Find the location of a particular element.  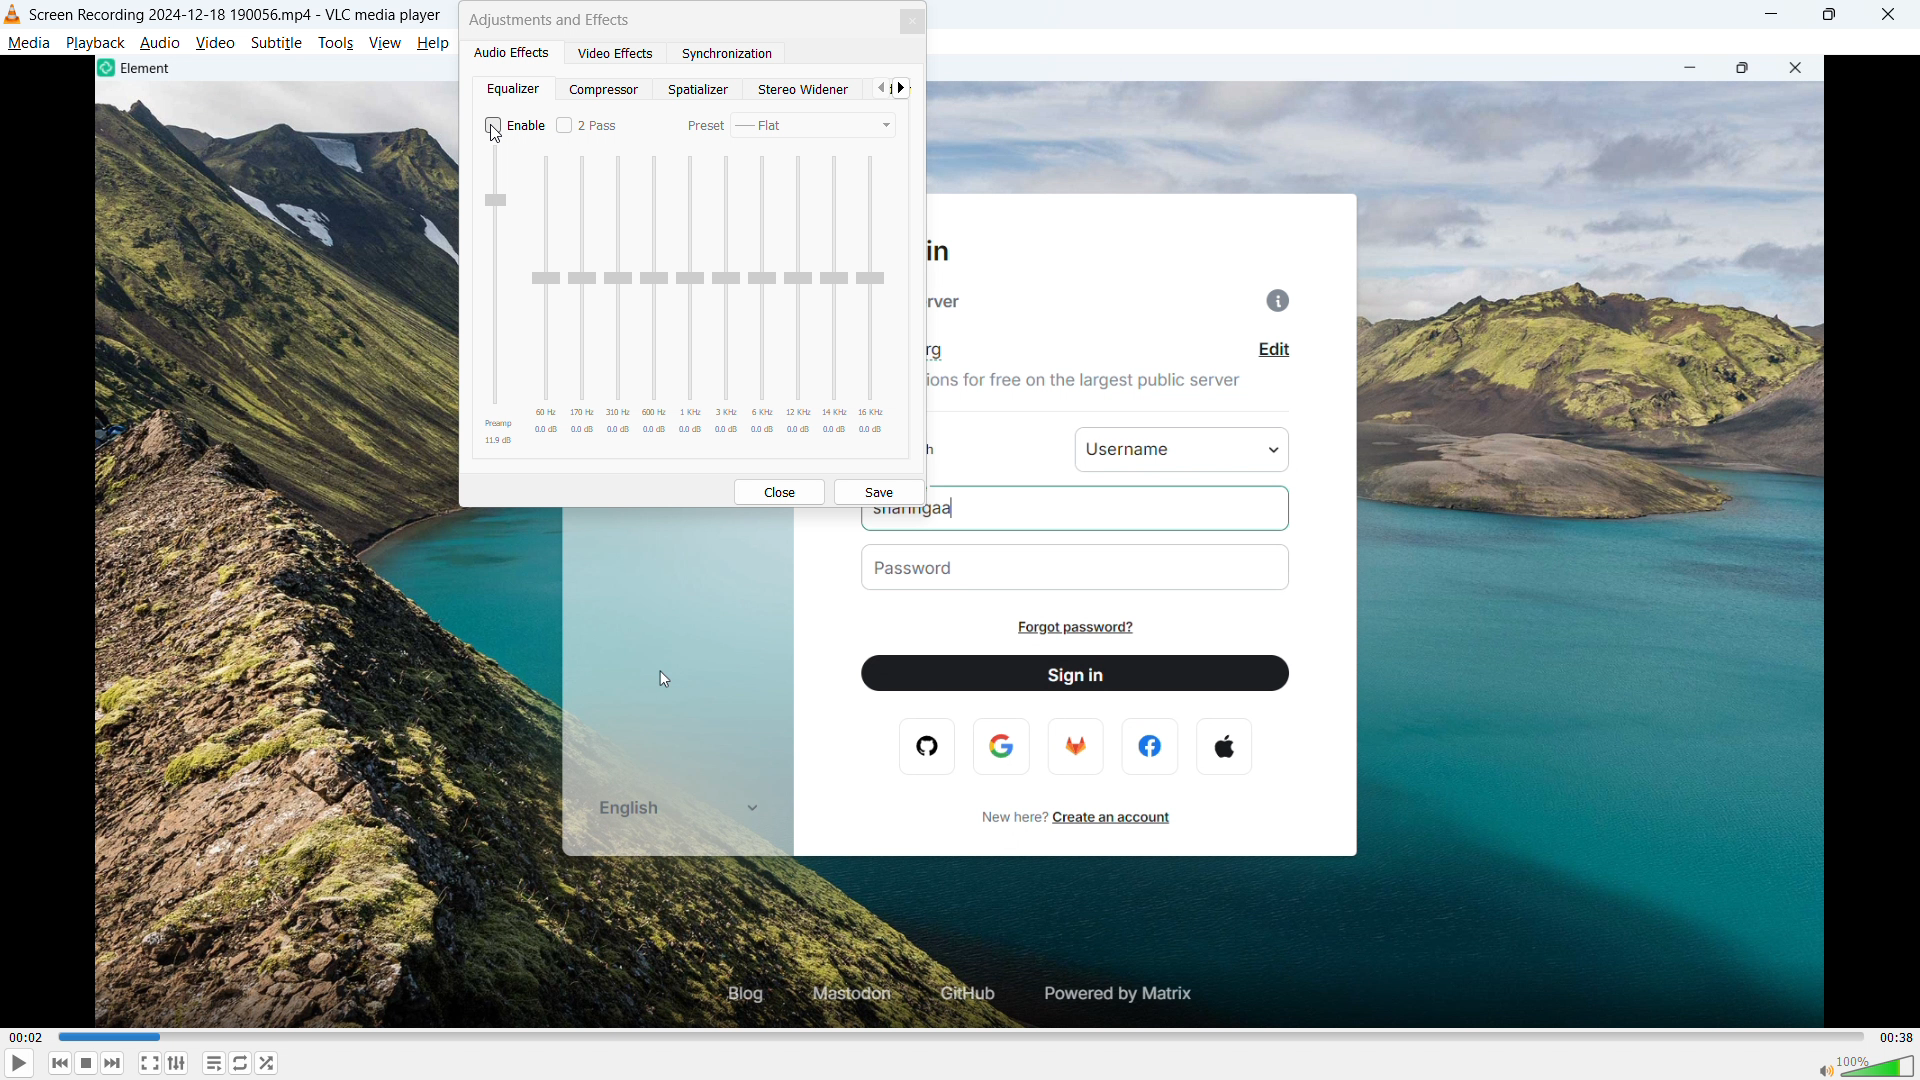

Audio effects is located at coordinates (514, 51).